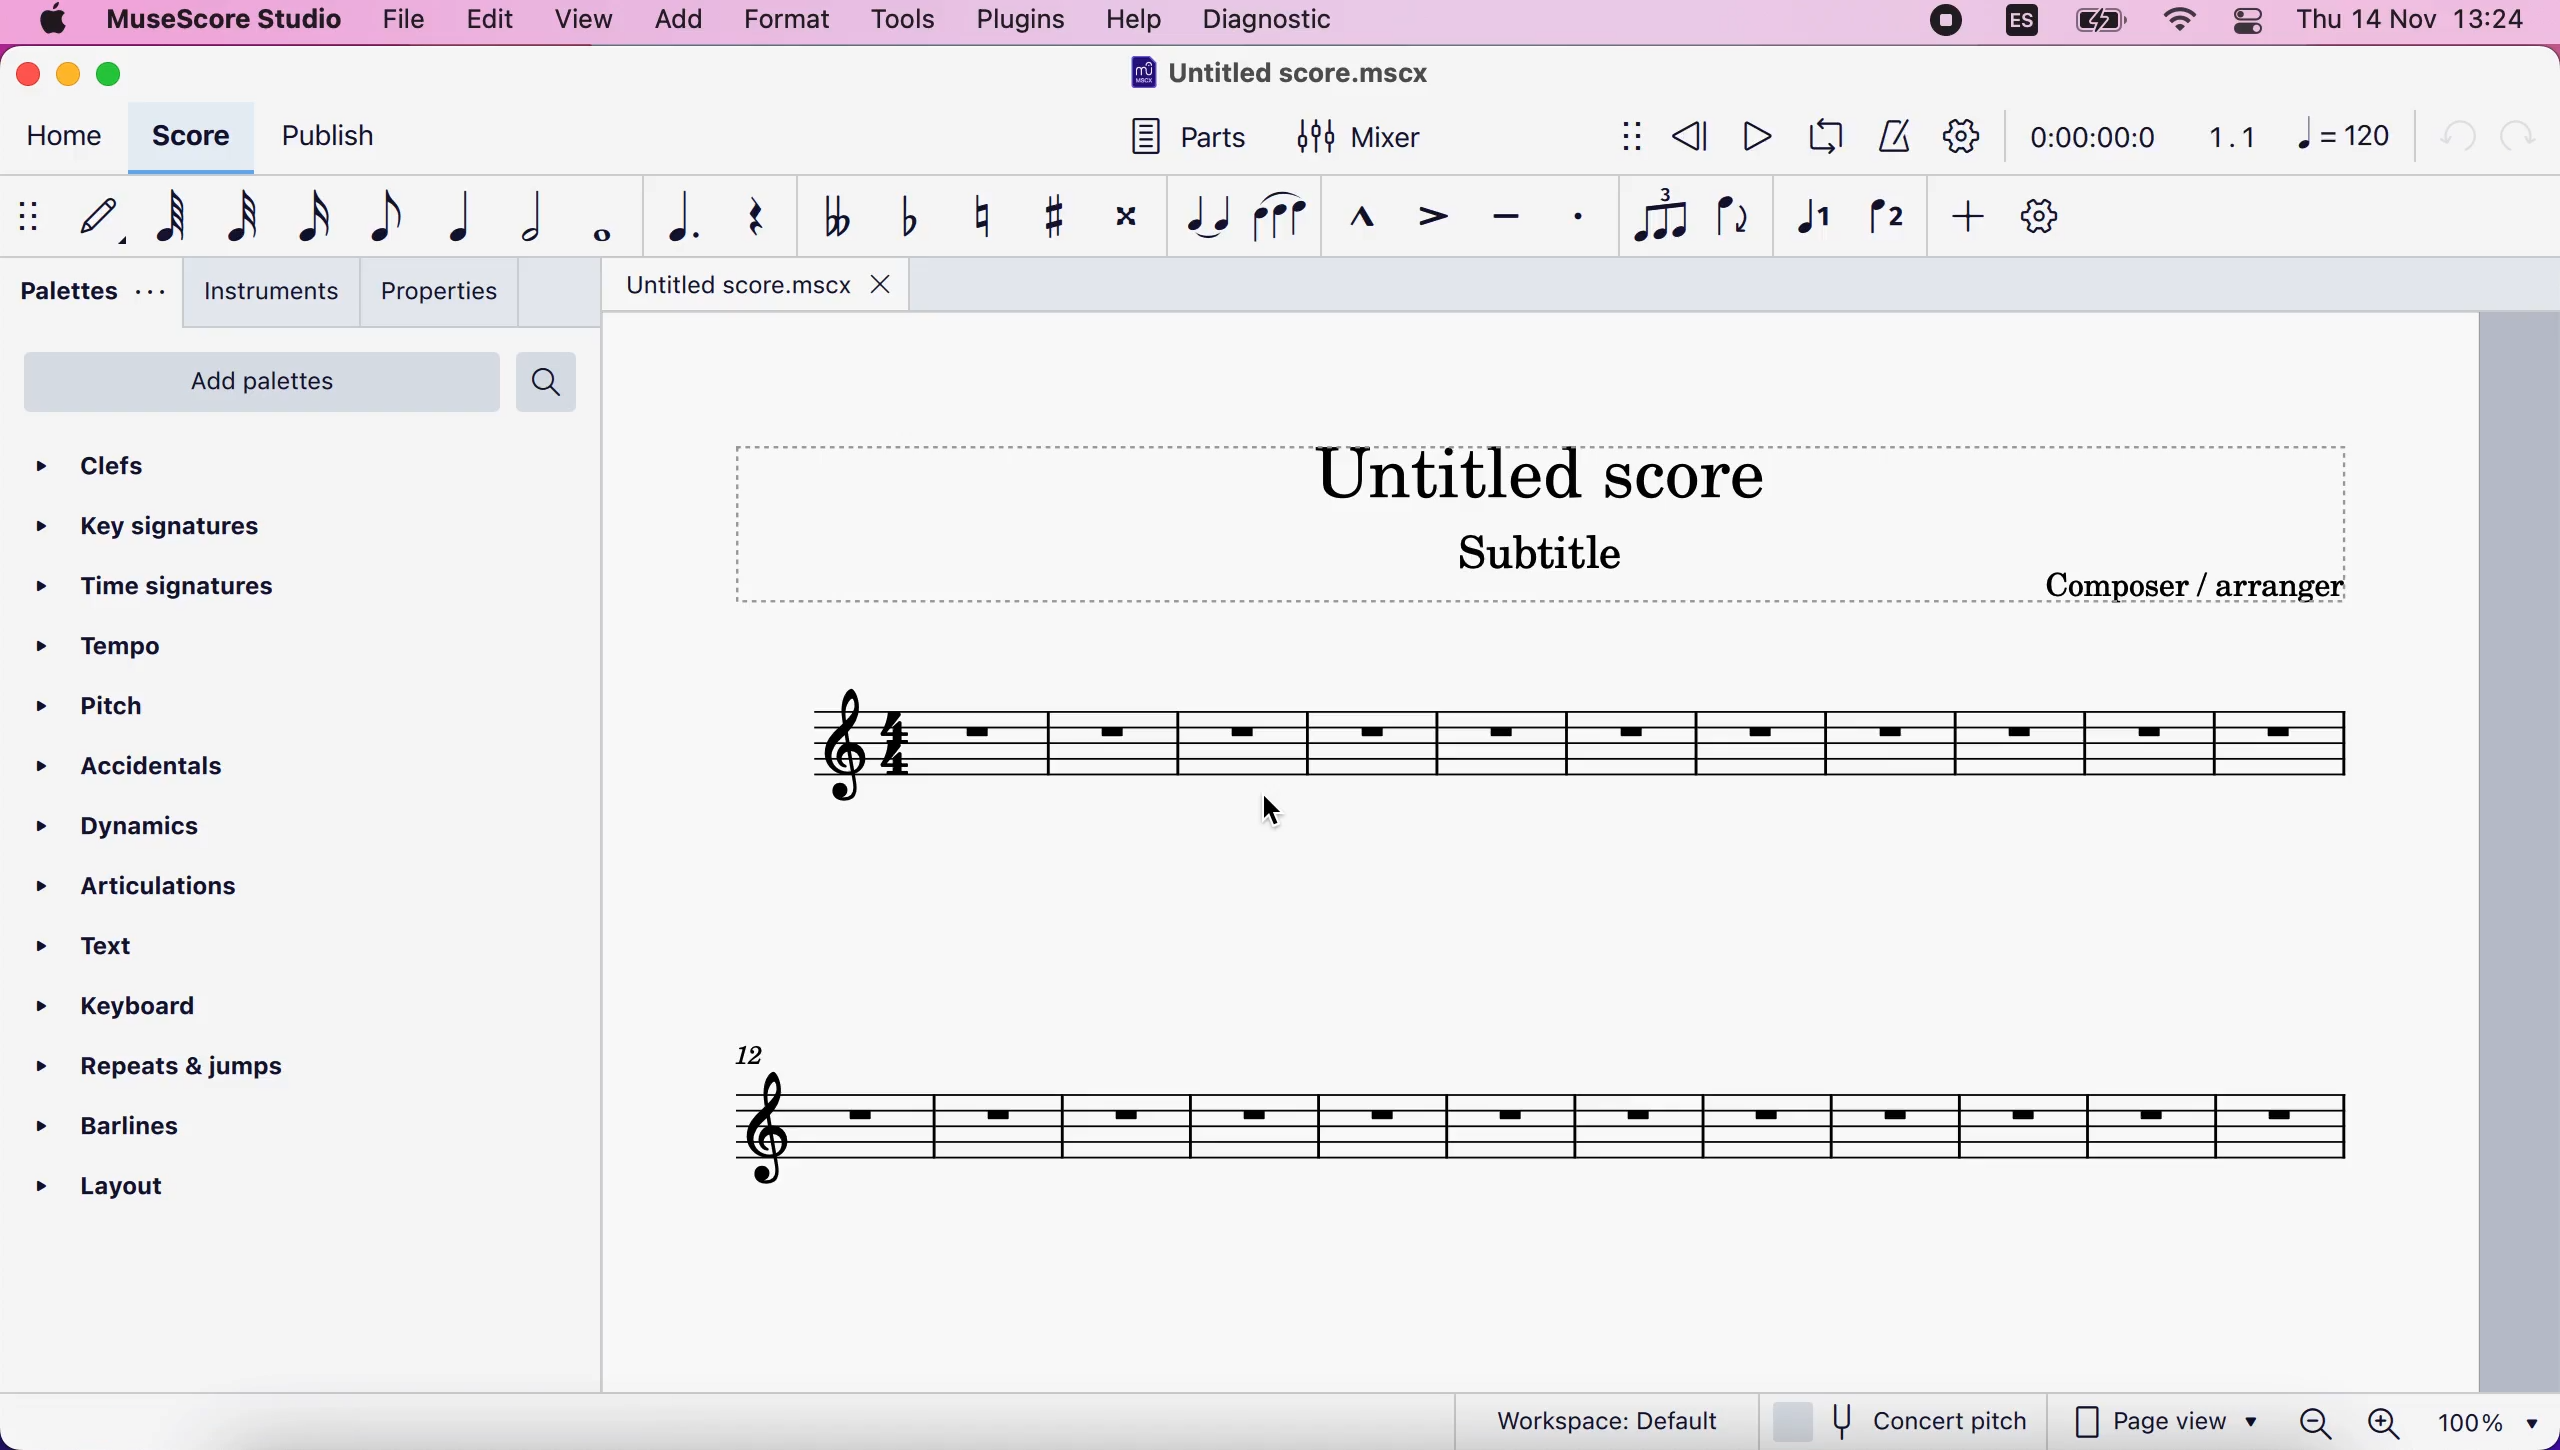 This screenshot has width=2560, height=1450. I want to click on key signatures, so click(170, 526).